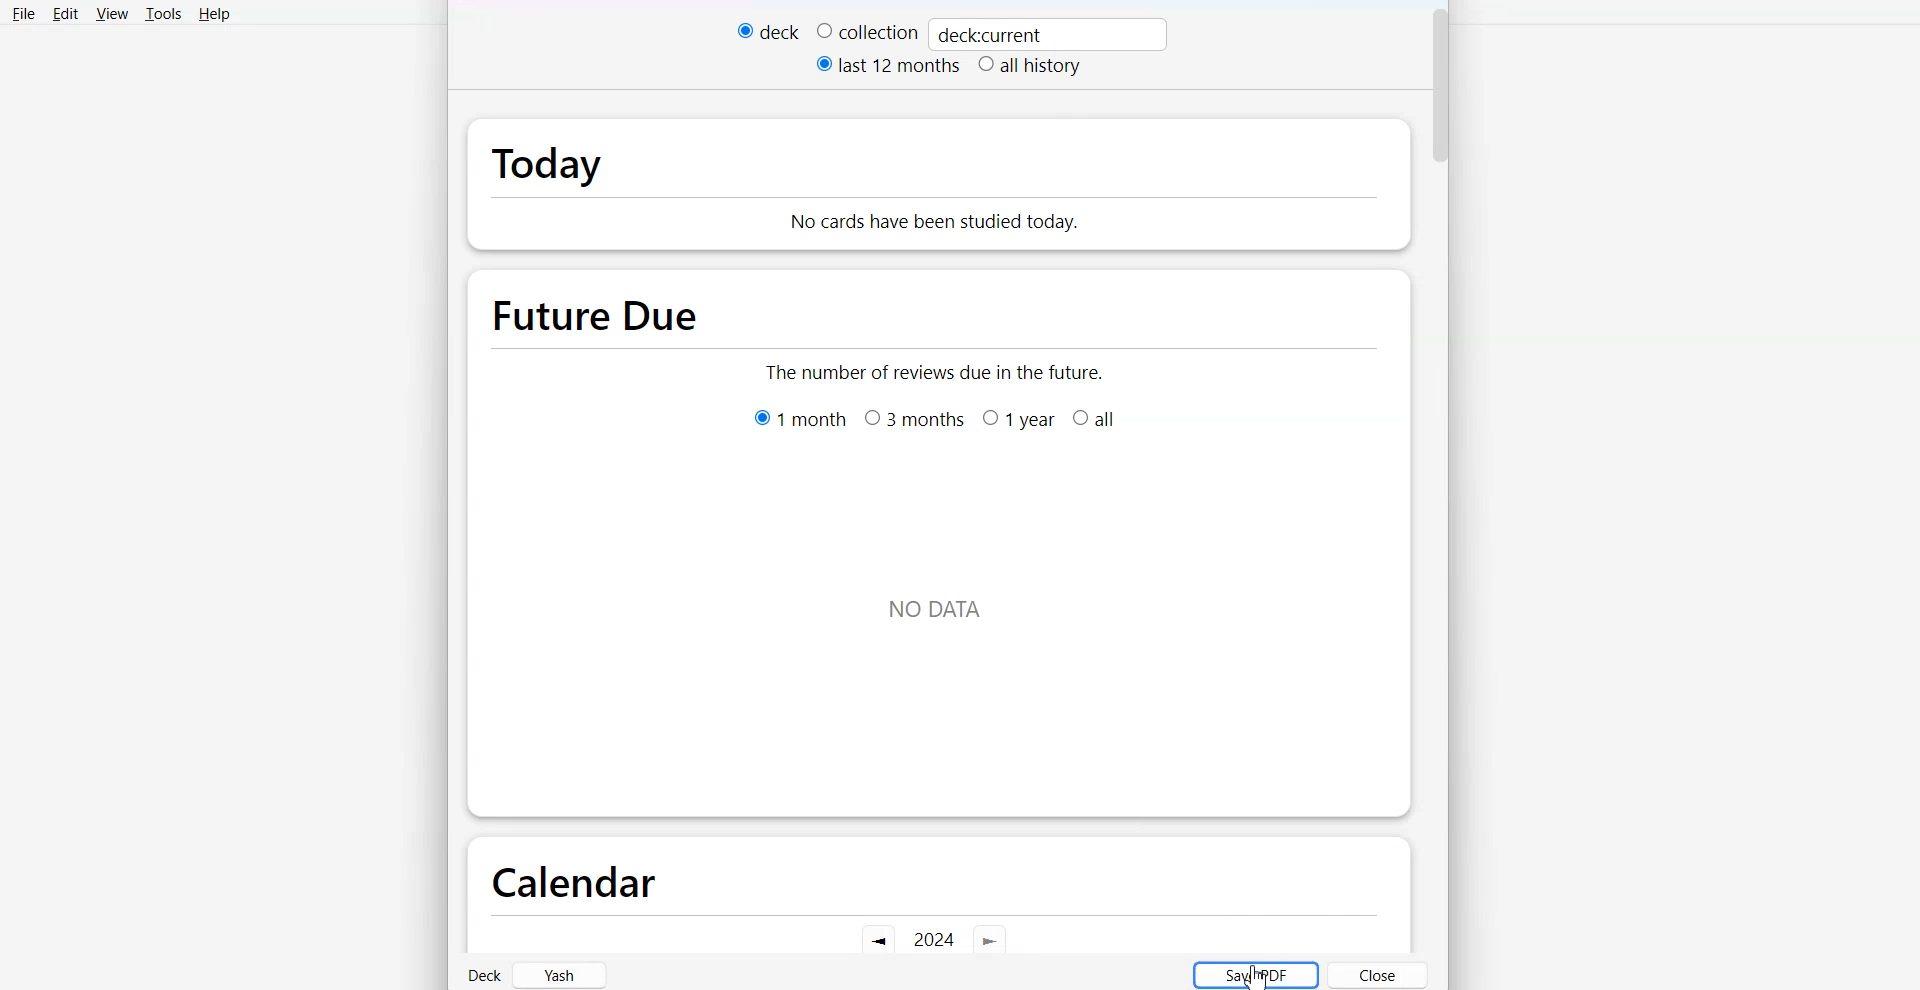 The width and height of the screenshot is (1920, 990). What do you see at coordinates (1379, 975) in the screenshot?
I see `Close` at bounding box center [1379, 975].